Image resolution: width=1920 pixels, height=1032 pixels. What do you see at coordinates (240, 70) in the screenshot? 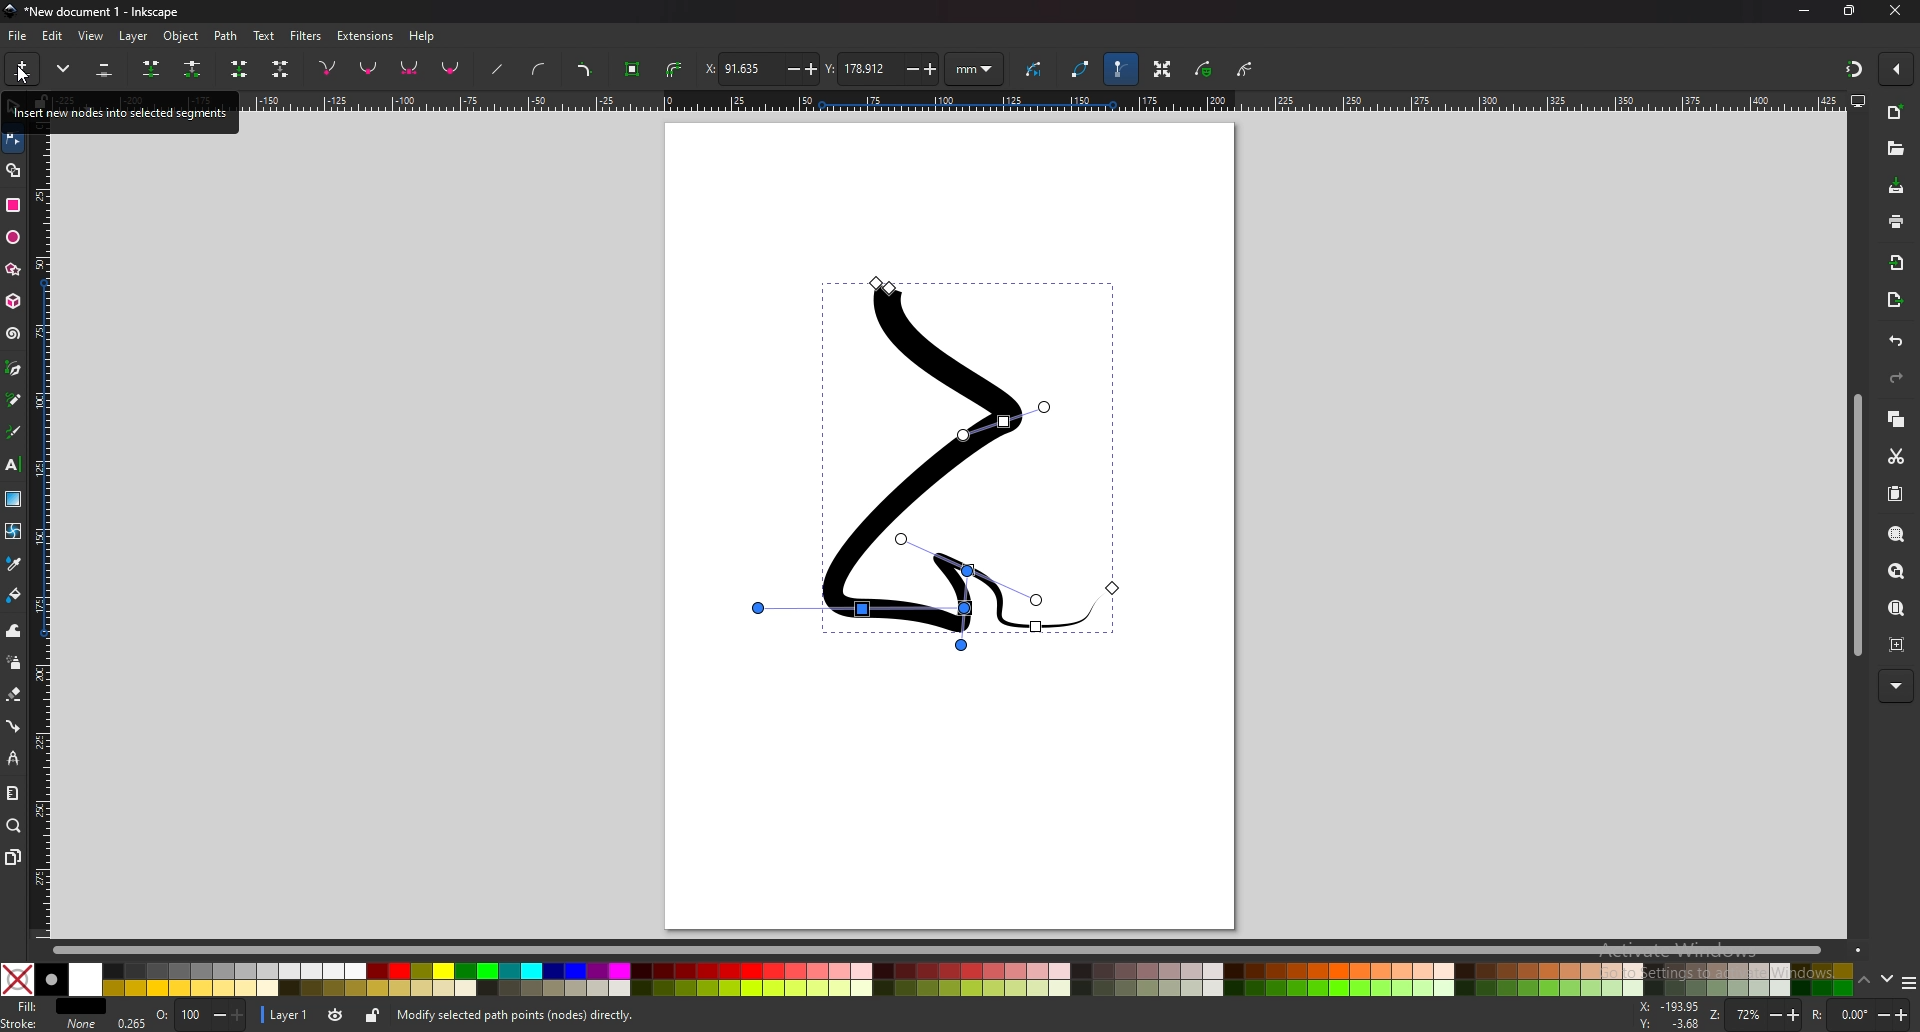
I see `join endnotes with new segment` at bounding box center [240, 70].